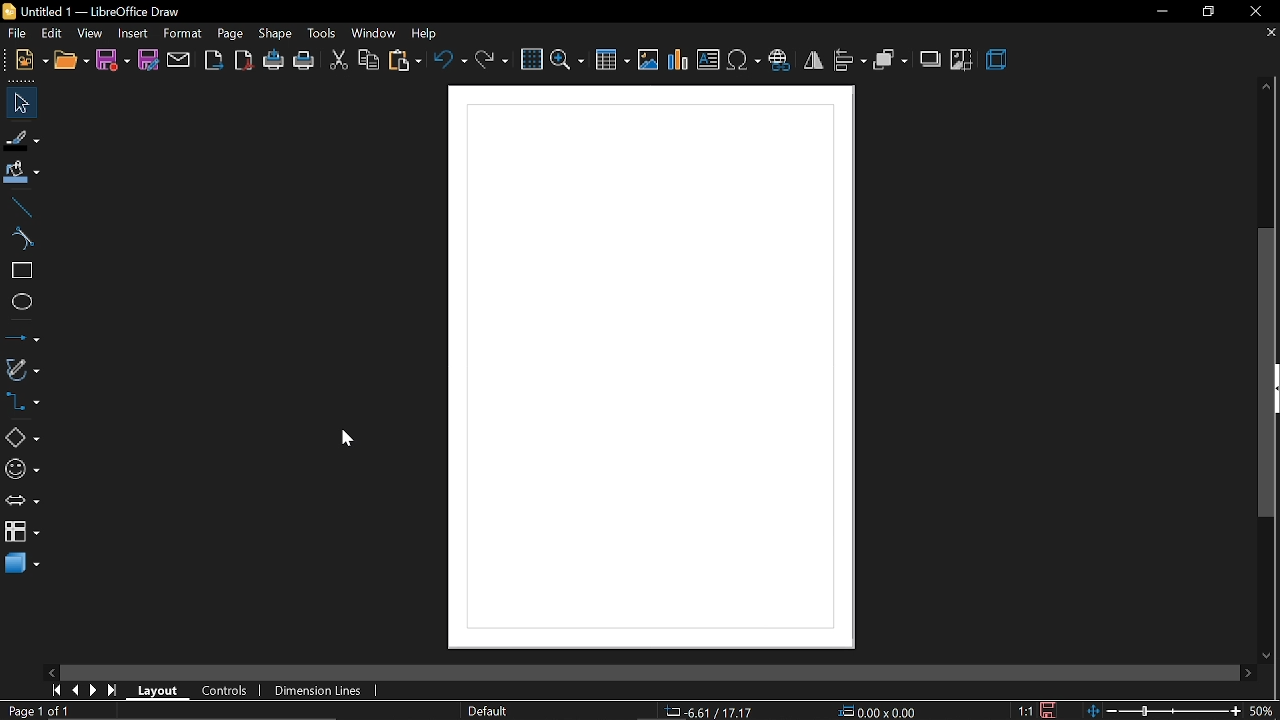 The image size is (1280, 720). Describe the element at coordinates (998, 59) in the screenshot. I see `3d effect` at that location.